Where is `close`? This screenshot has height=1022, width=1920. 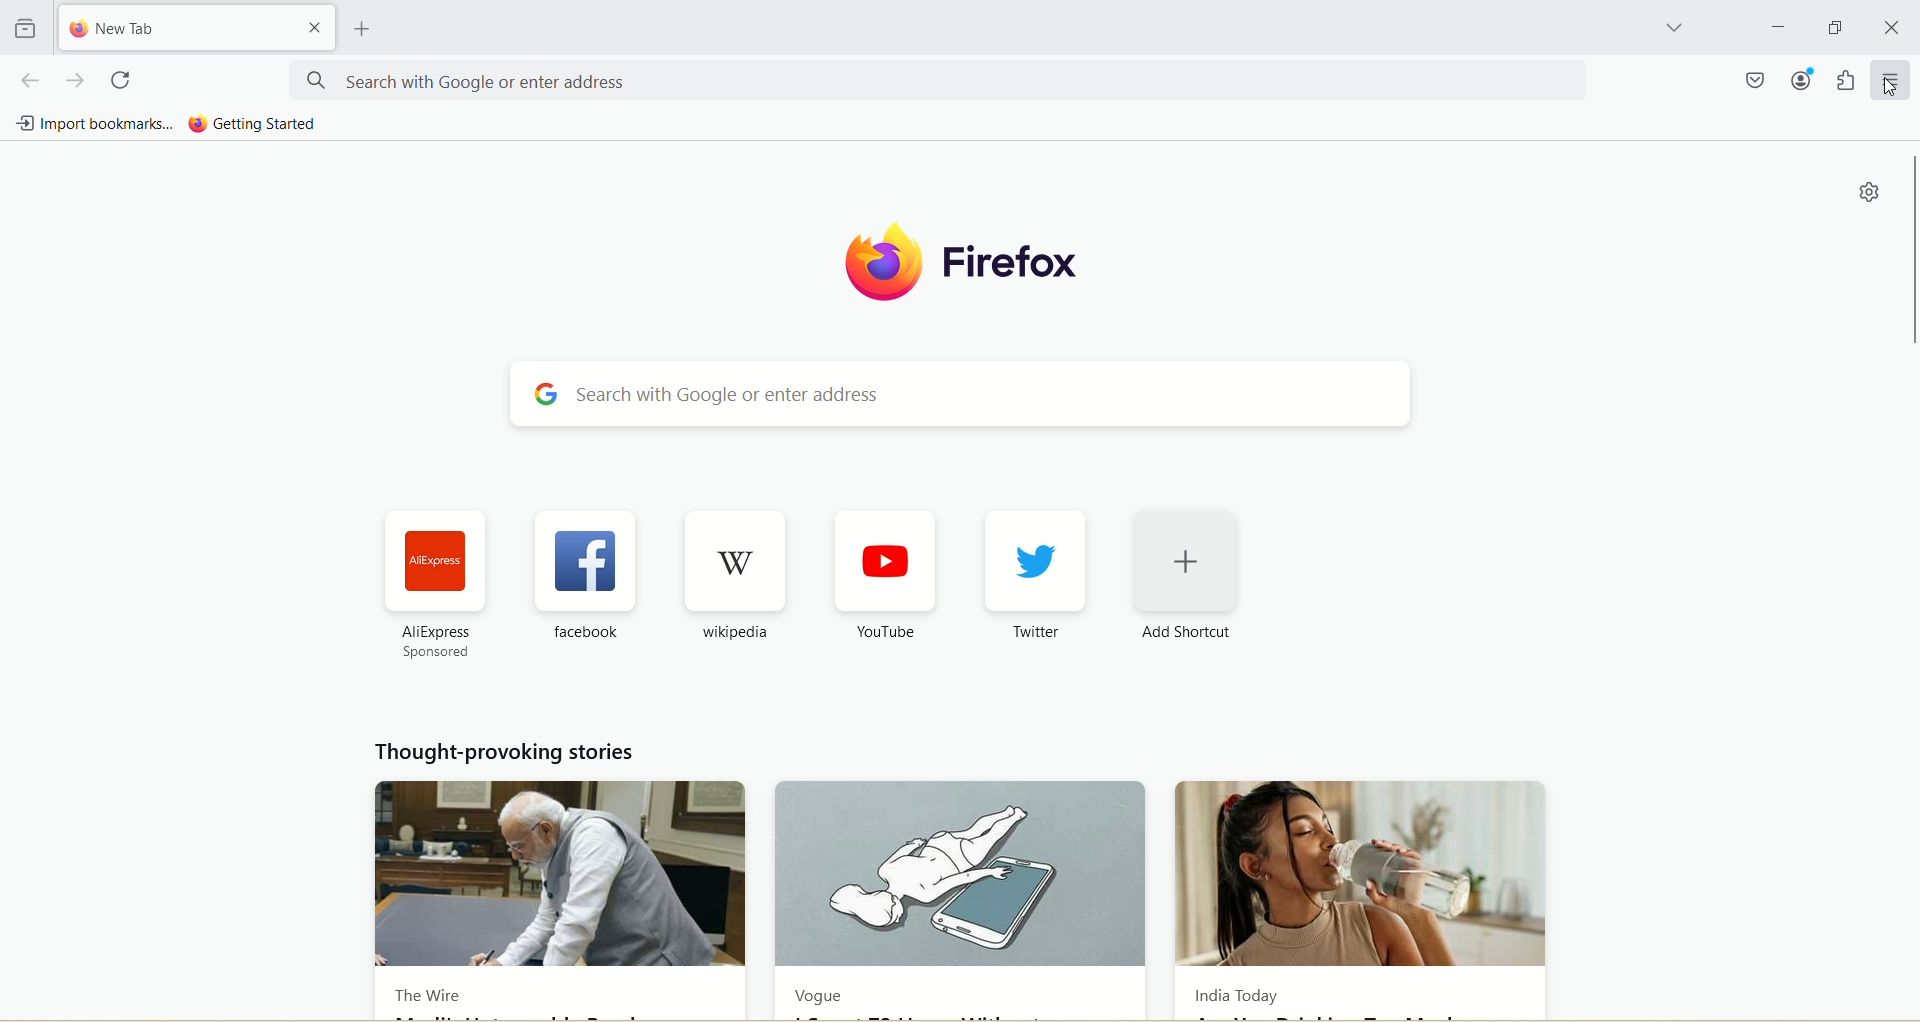
close is located at coordinates (1891, 26).